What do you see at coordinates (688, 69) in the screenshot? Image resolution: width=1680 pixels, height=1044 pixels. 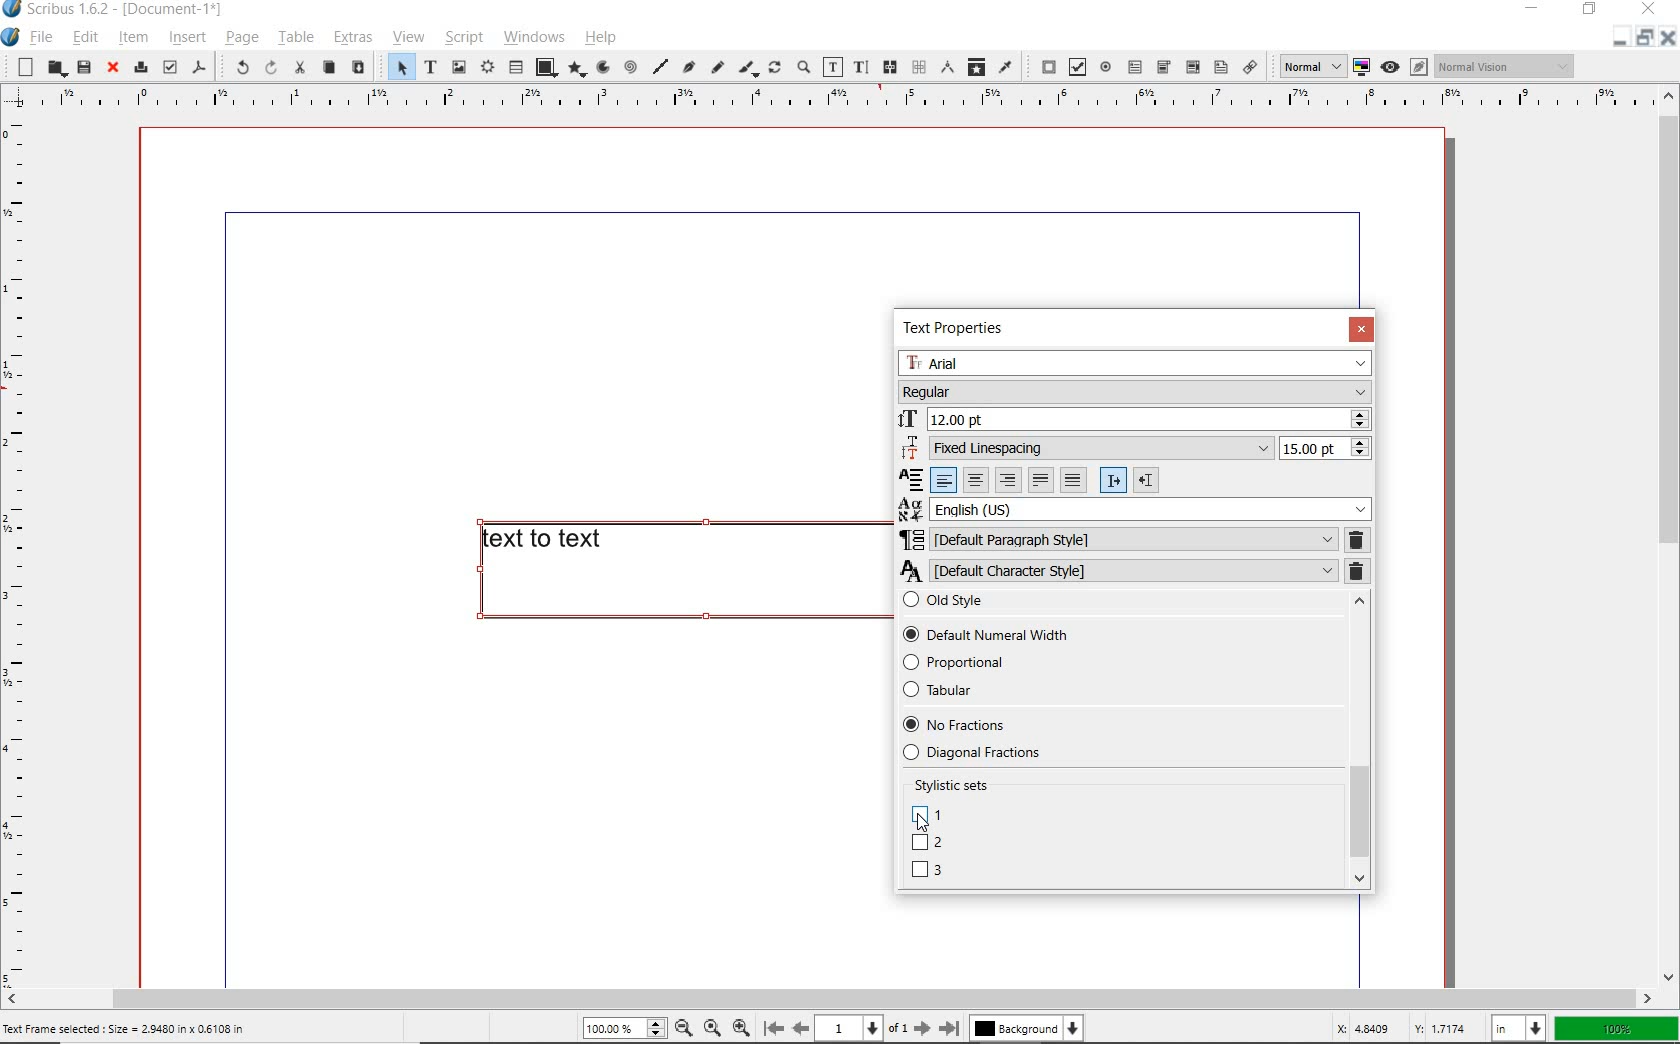 I see `Bezier curve` at bounding box center [688, 69].